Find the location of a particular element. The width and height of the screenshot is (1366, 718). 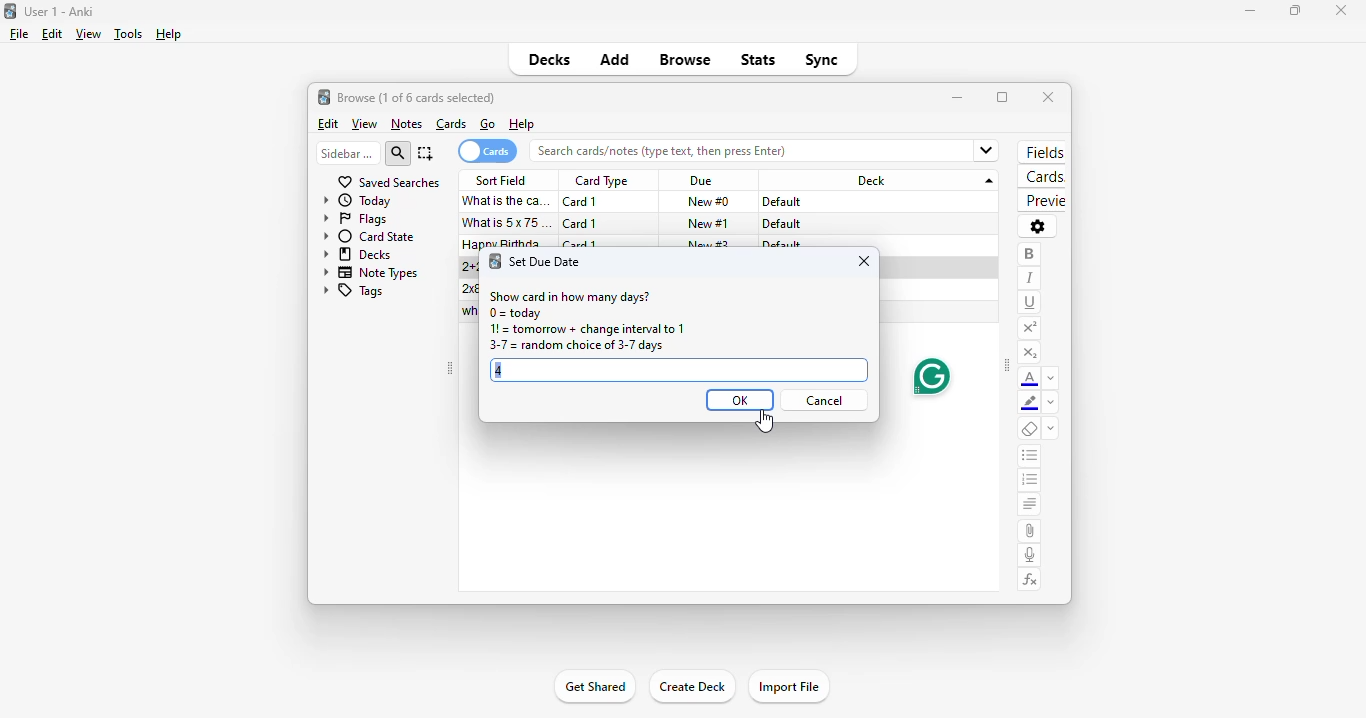

sidebar filter is located at coordinates (347, 153).